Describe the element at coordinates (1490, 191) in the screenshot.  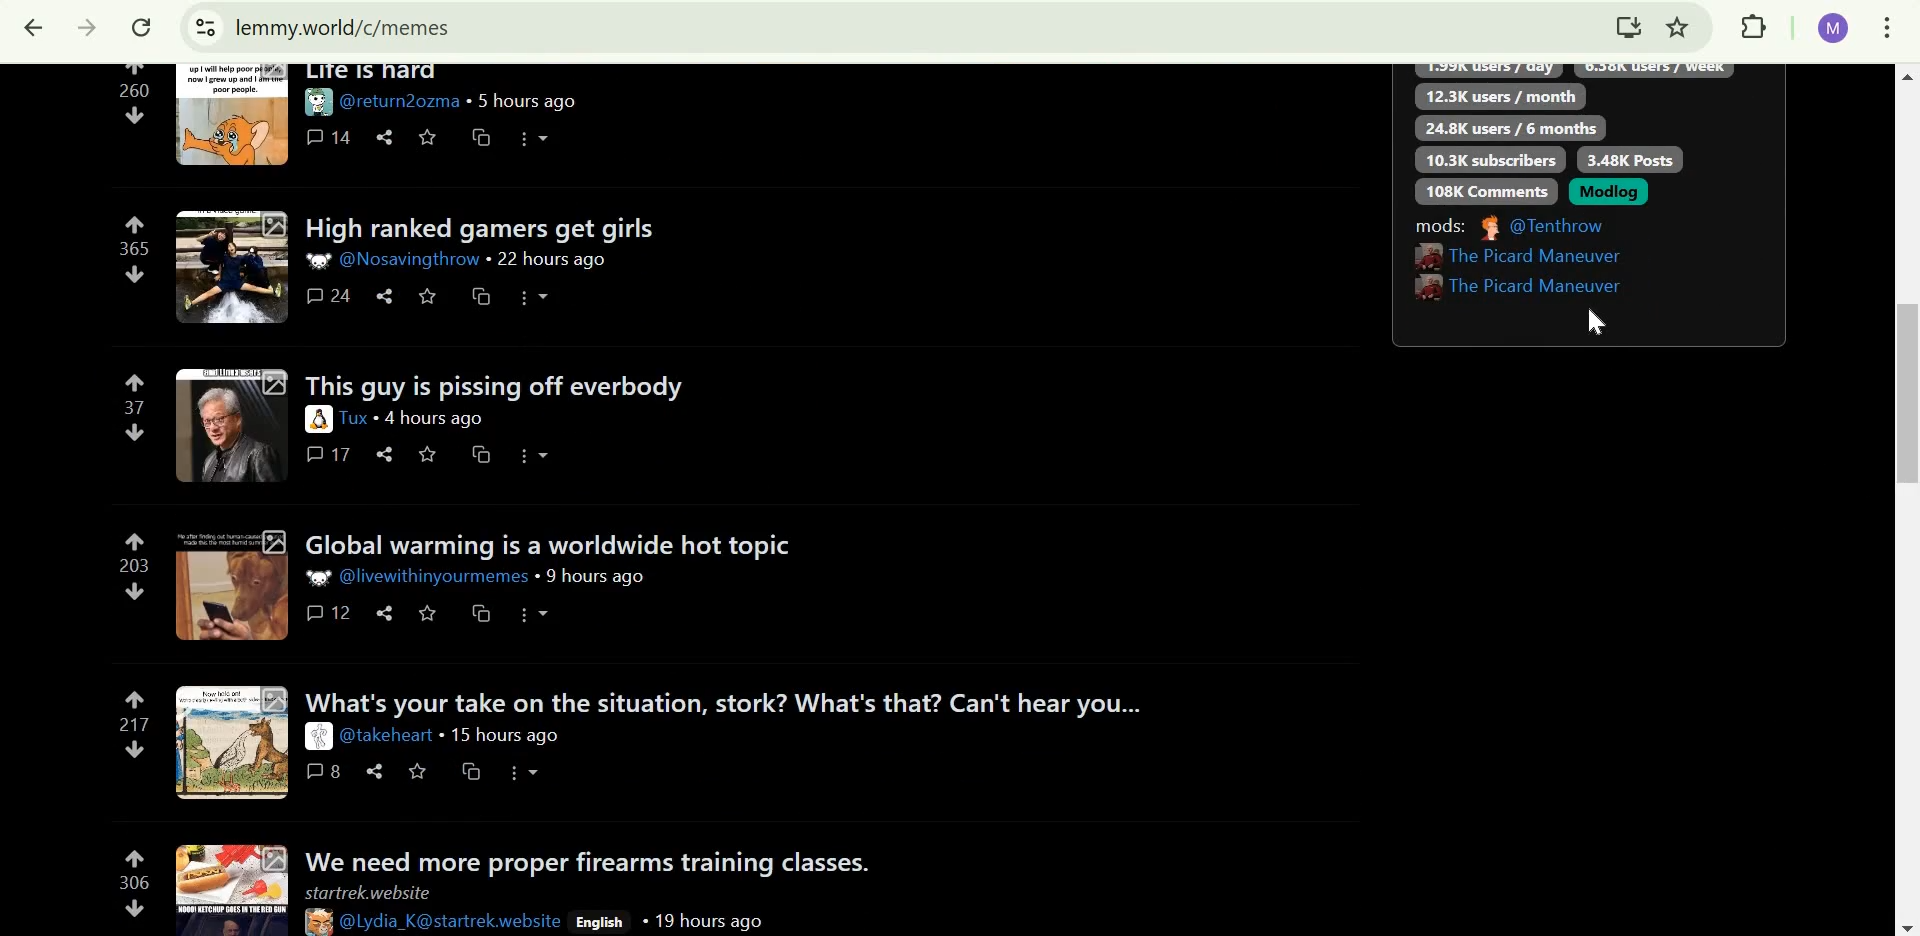
I see `108K comments` at that location.